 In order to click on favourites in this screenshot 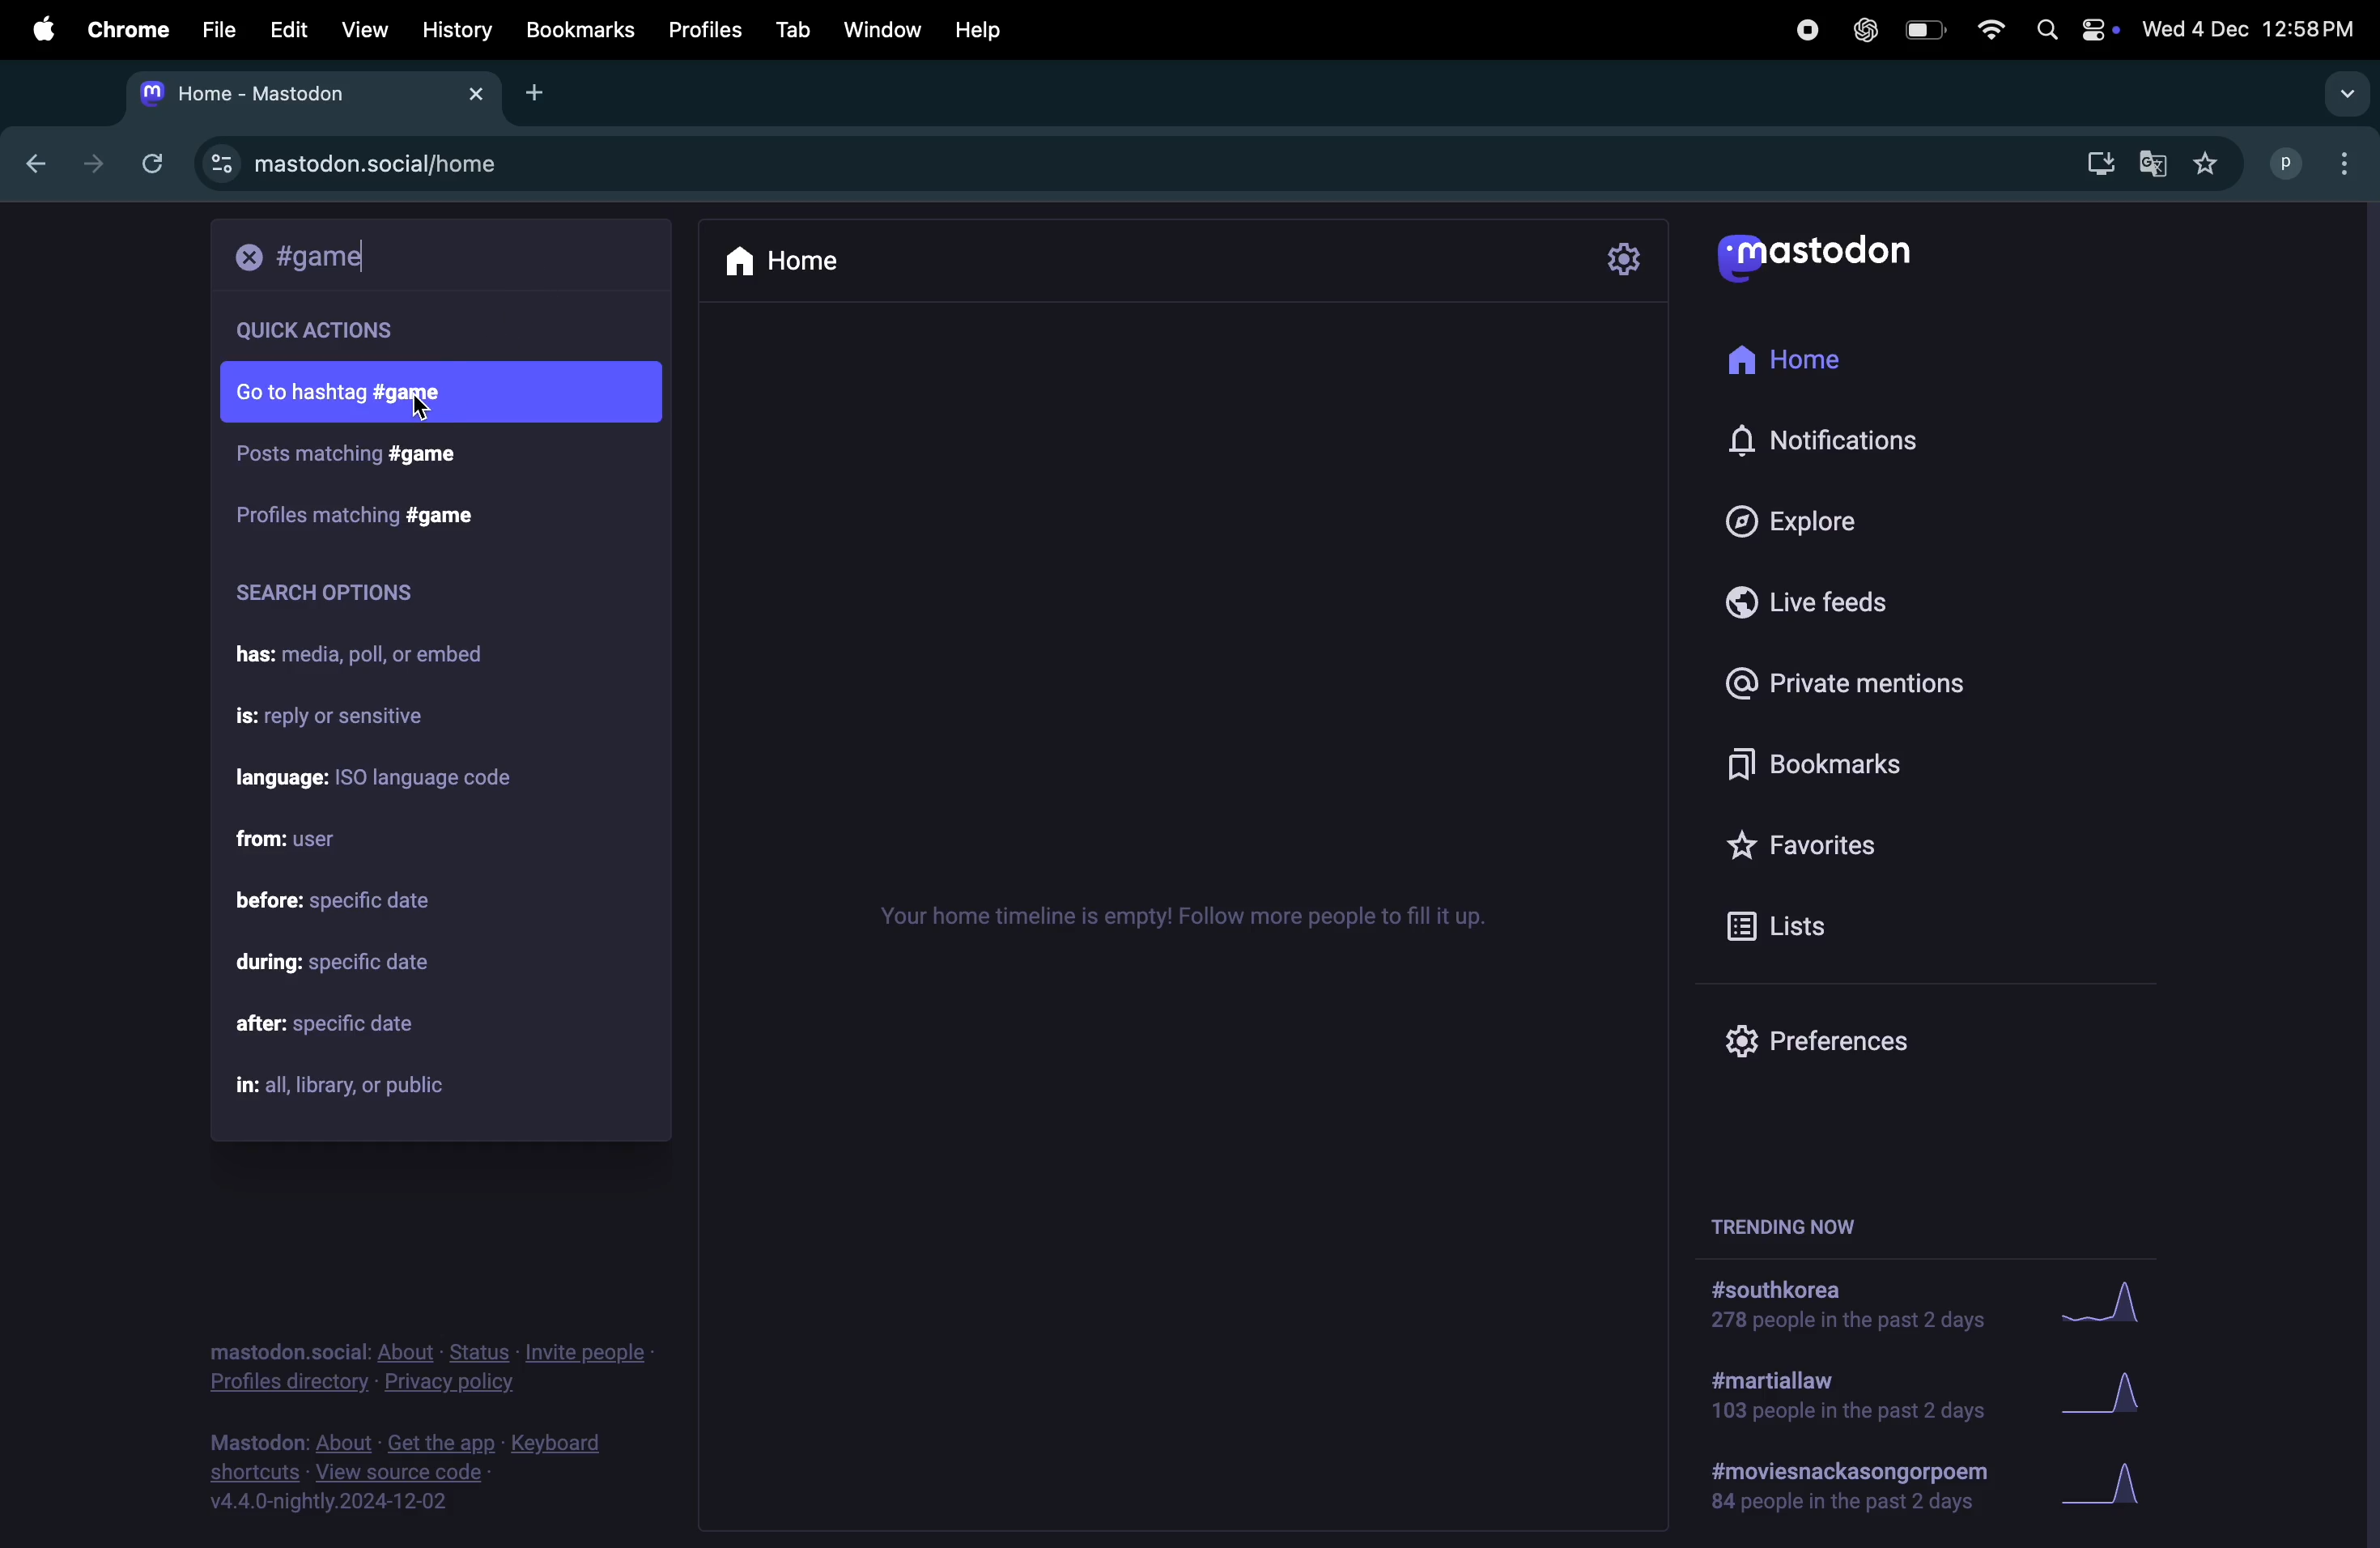, I will do `click(2212, 161)`.